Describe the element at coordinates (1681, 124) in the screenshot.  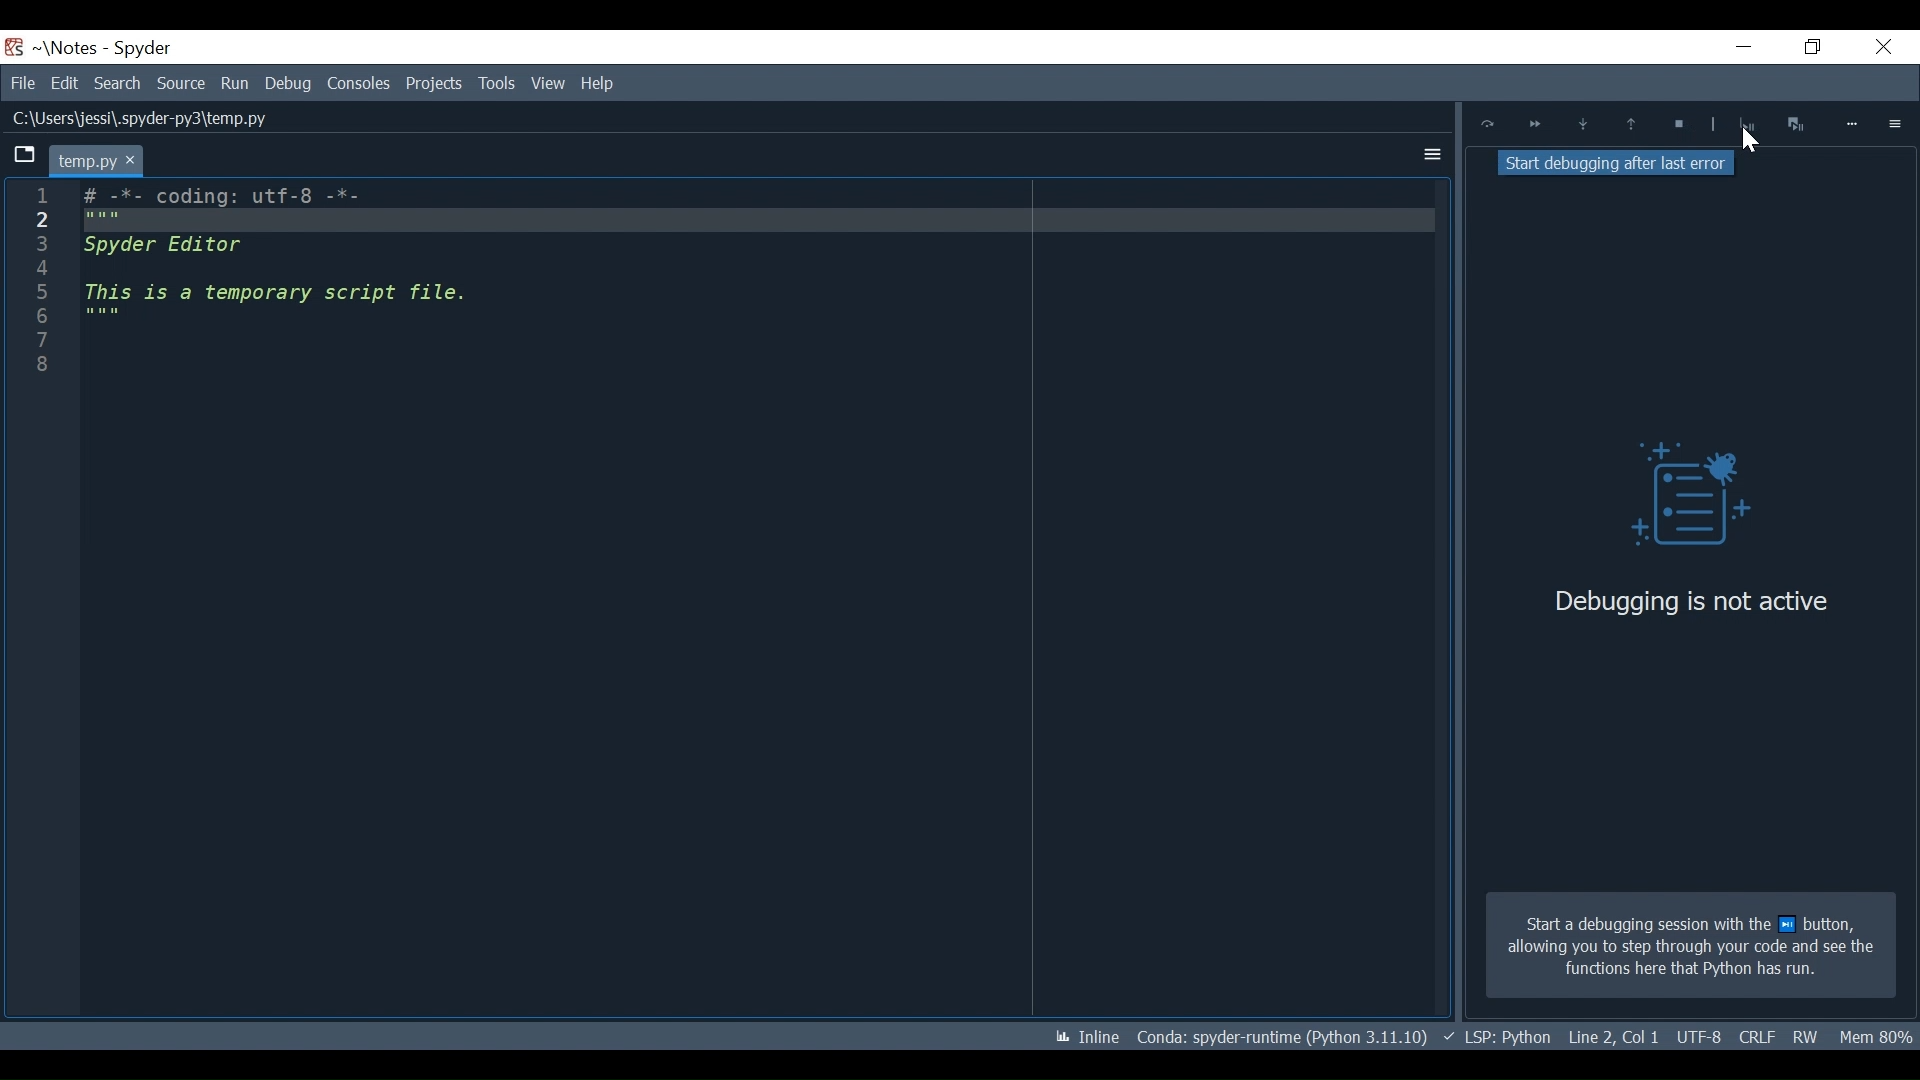
I see `Stop Debugging` at that location.